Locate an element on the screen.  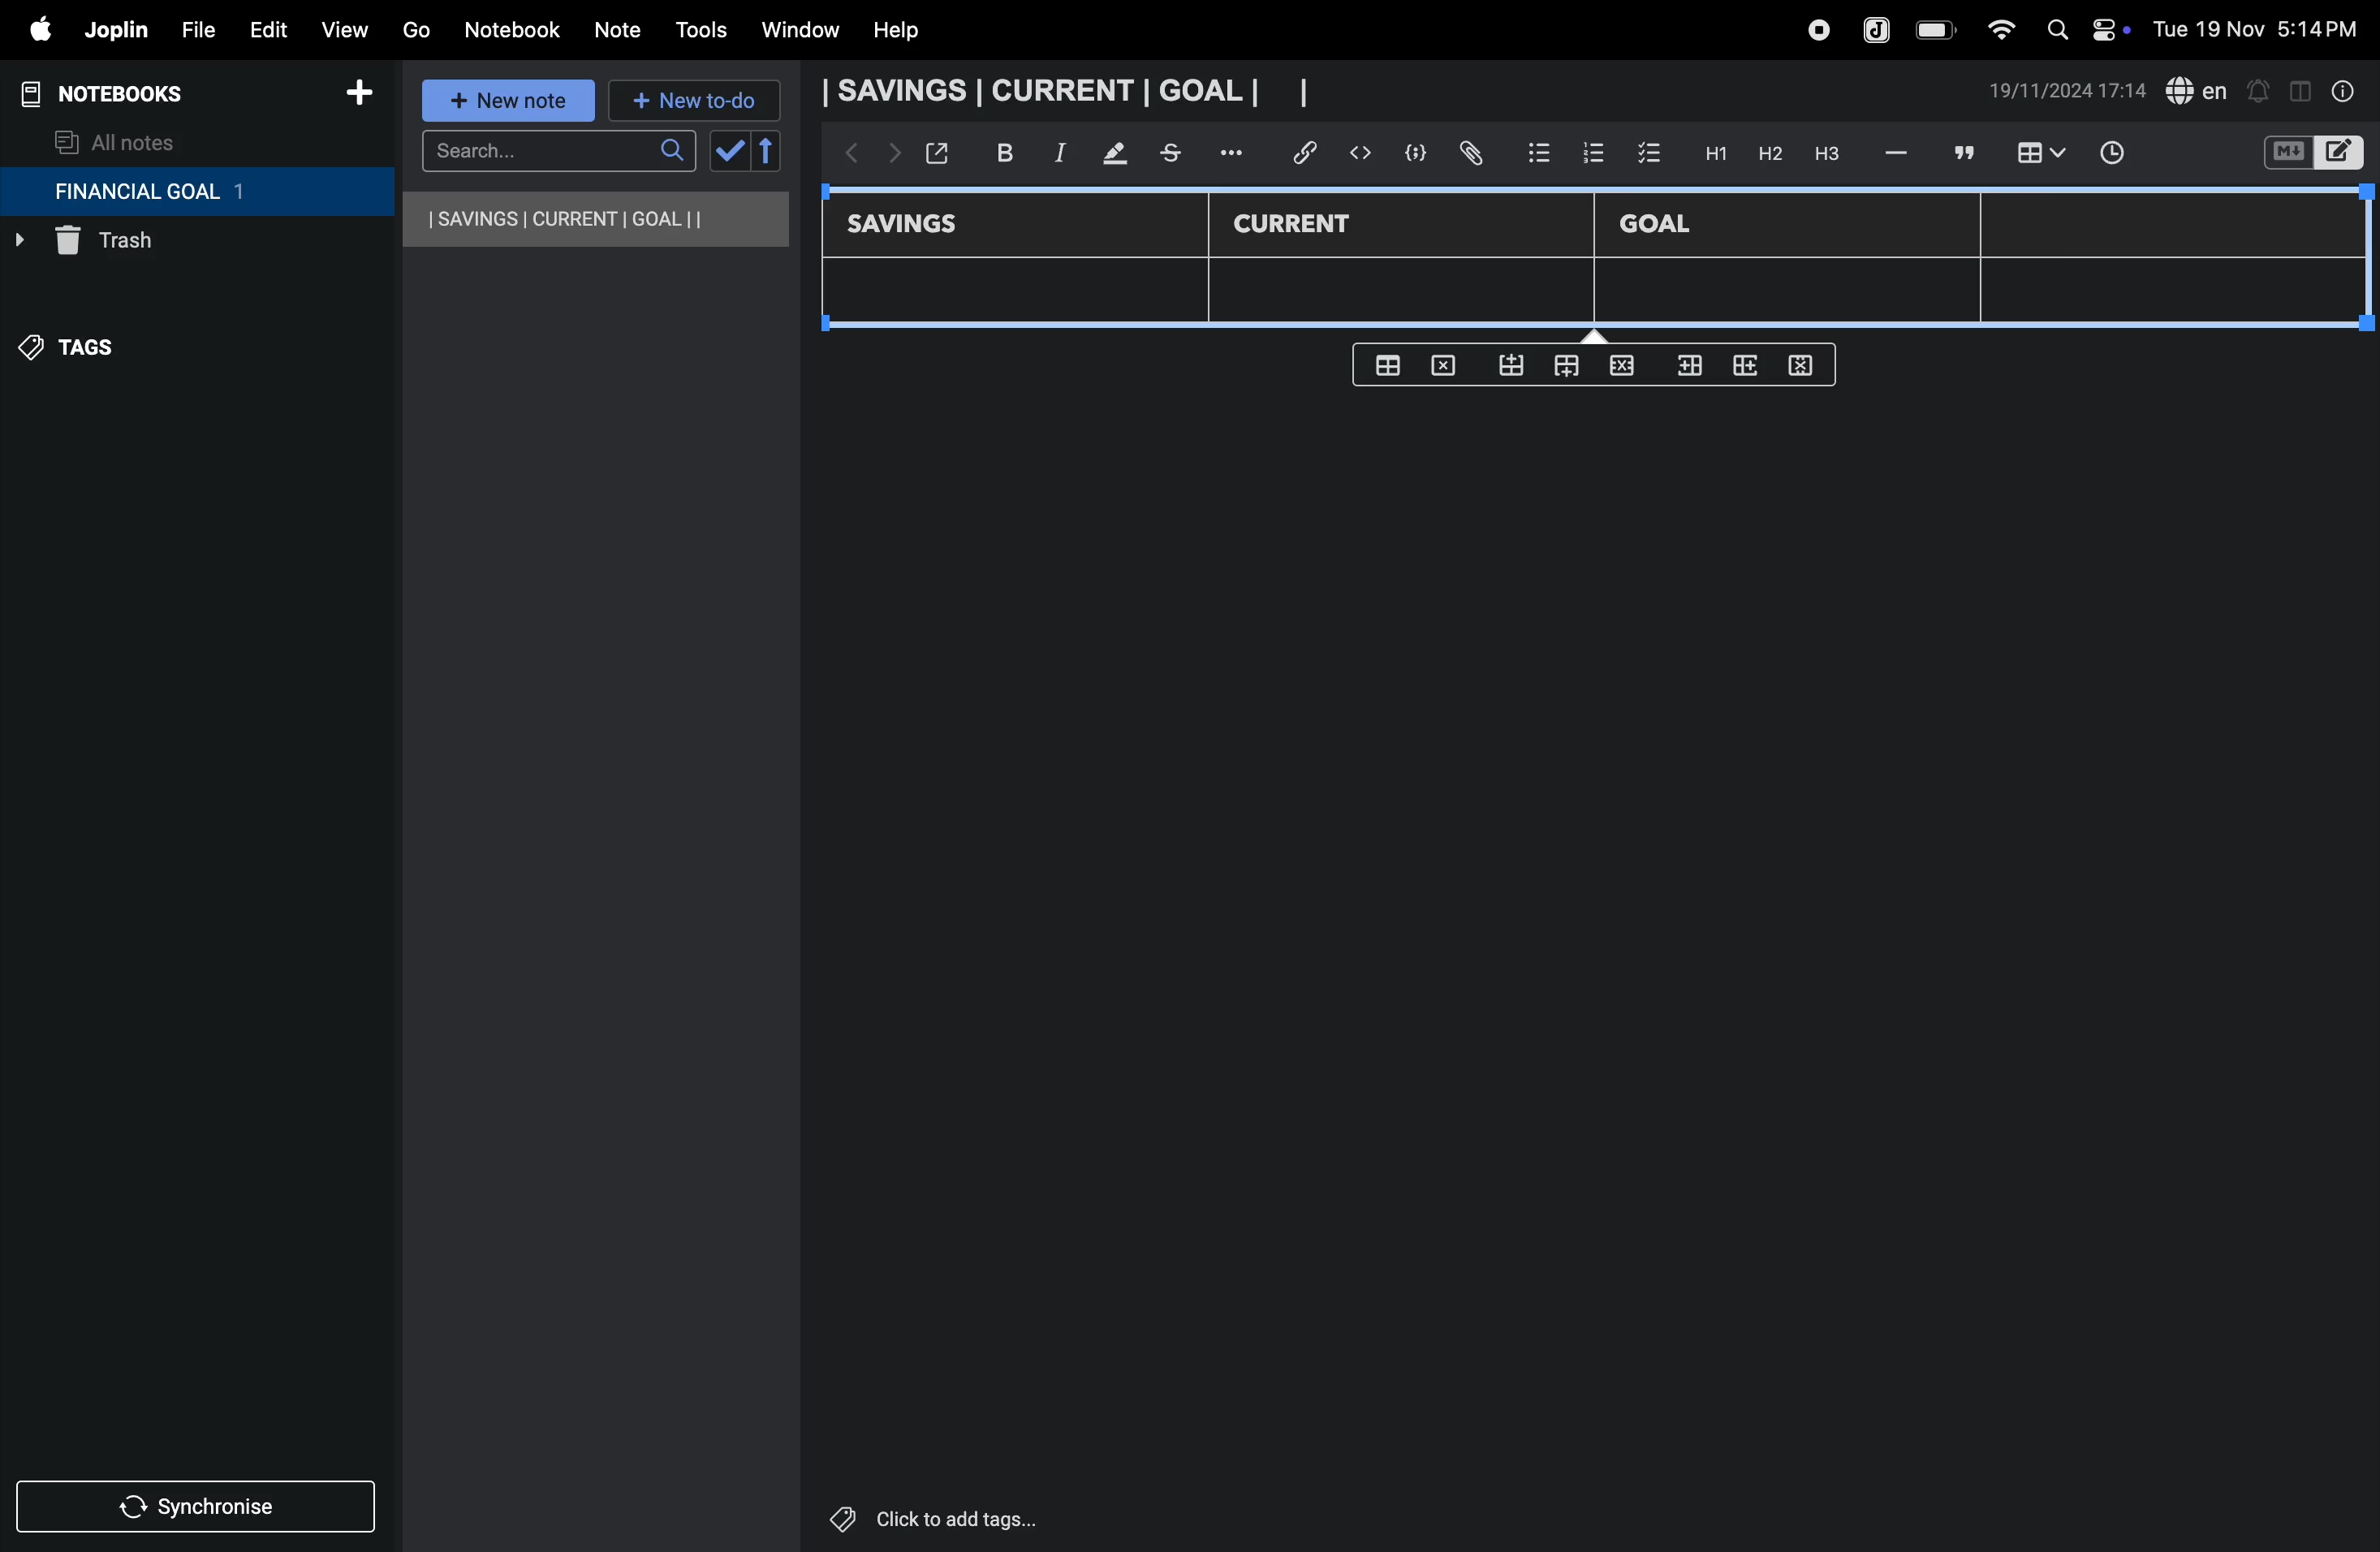
h2 is located at coordinates (1768, 153).